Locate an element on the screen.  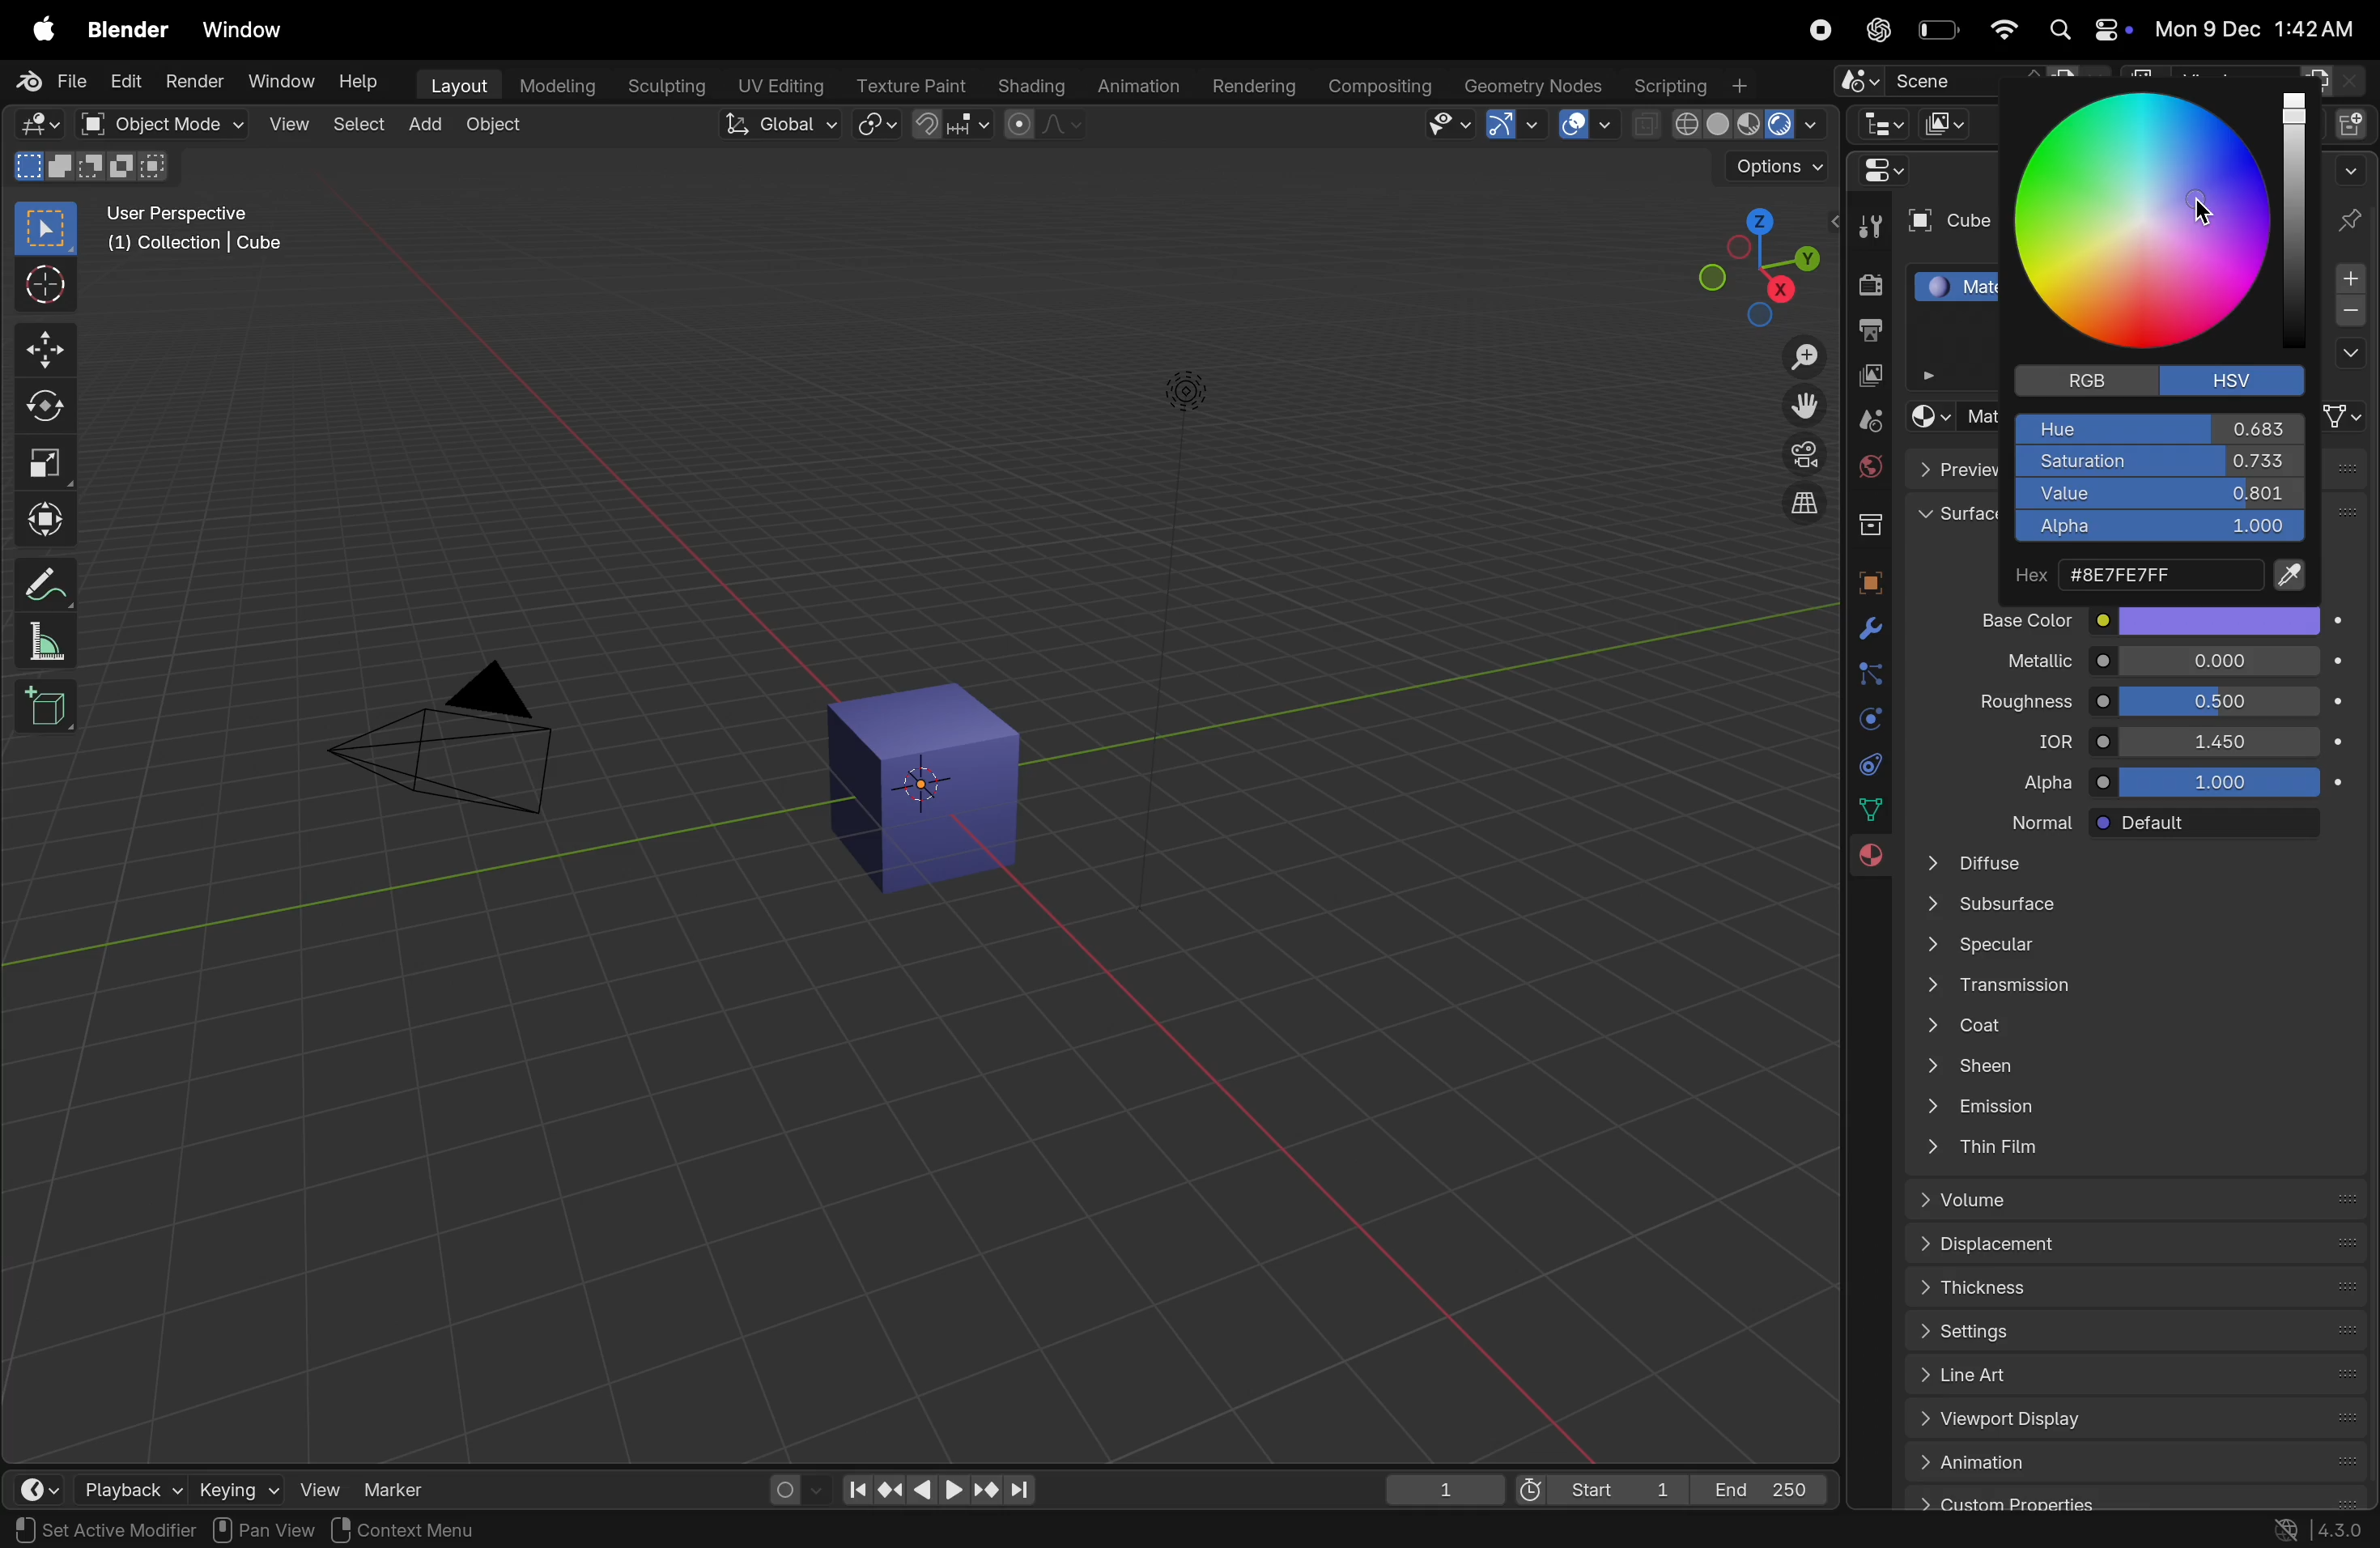
proportional editing objects is located at coordinates (1043, 124).